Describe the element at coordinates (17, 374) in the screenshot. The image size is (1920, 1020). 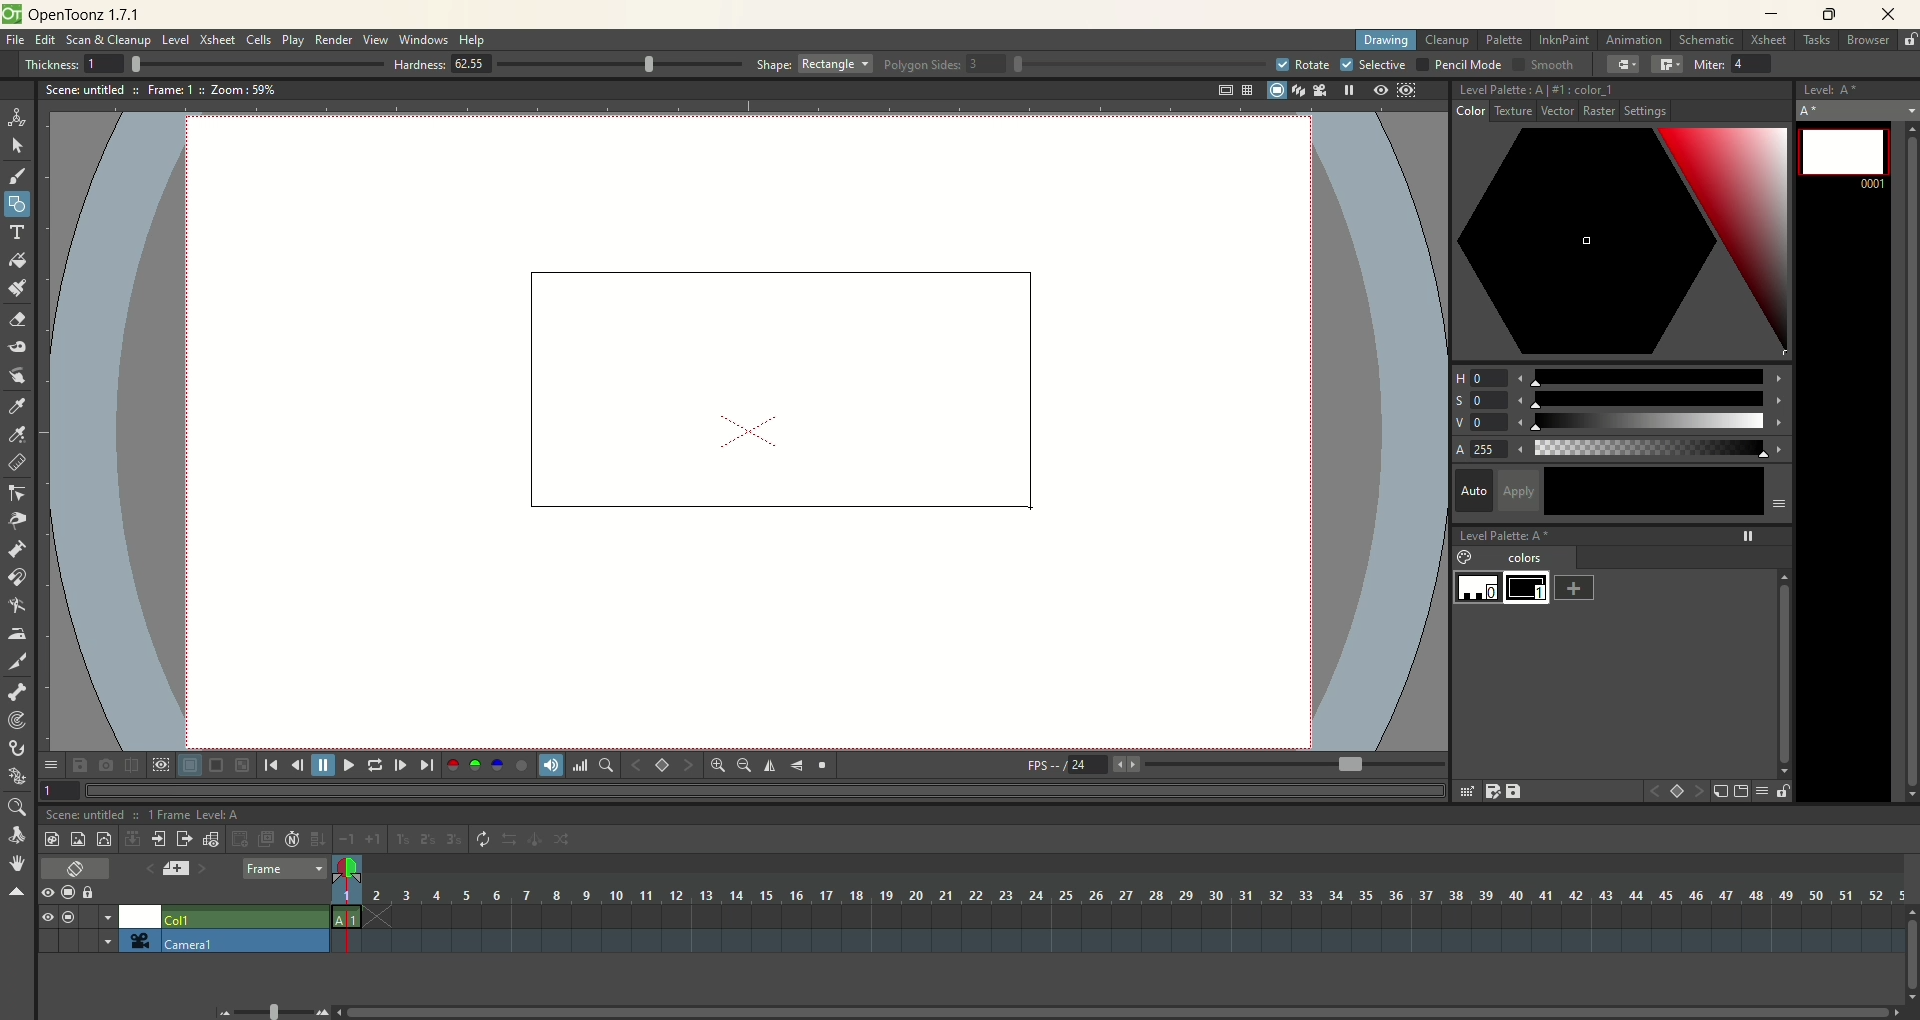
I see `finger tool` at that location.